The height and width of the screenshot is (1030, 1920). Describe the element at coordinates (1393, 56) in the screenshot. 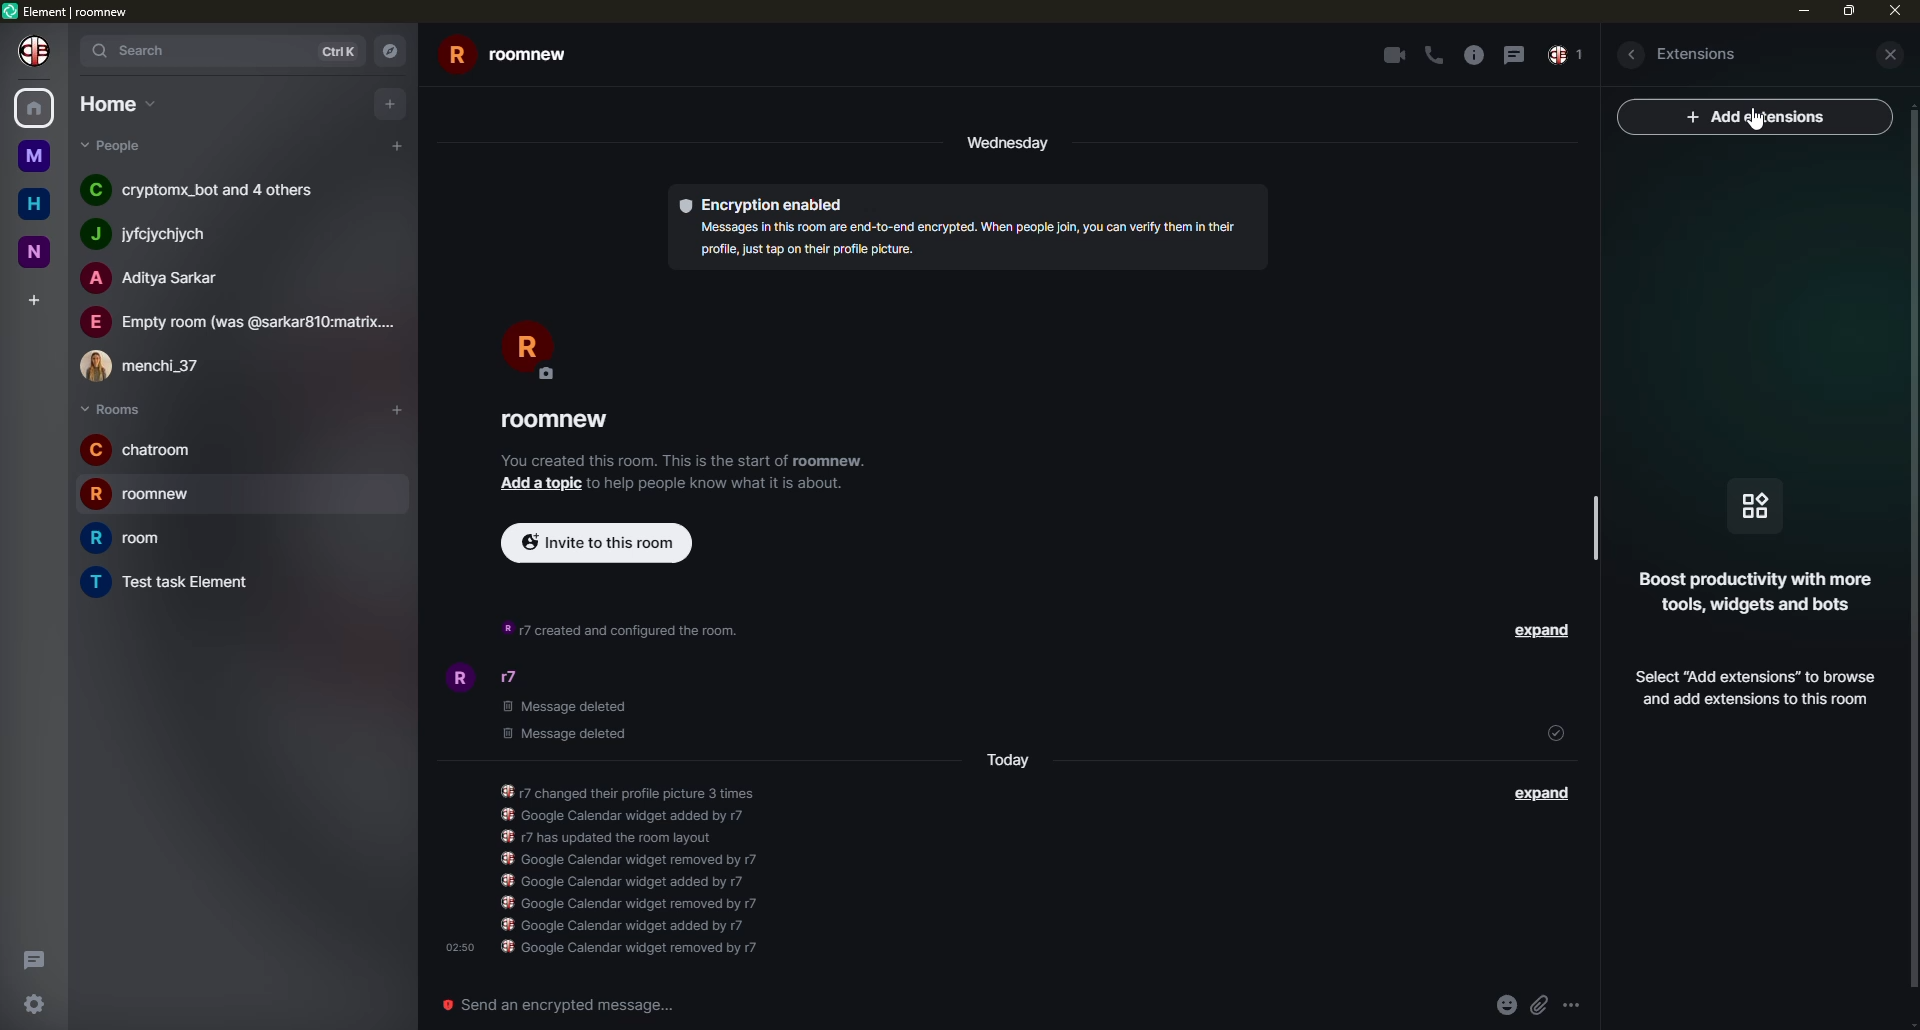

I see `video` at that location.